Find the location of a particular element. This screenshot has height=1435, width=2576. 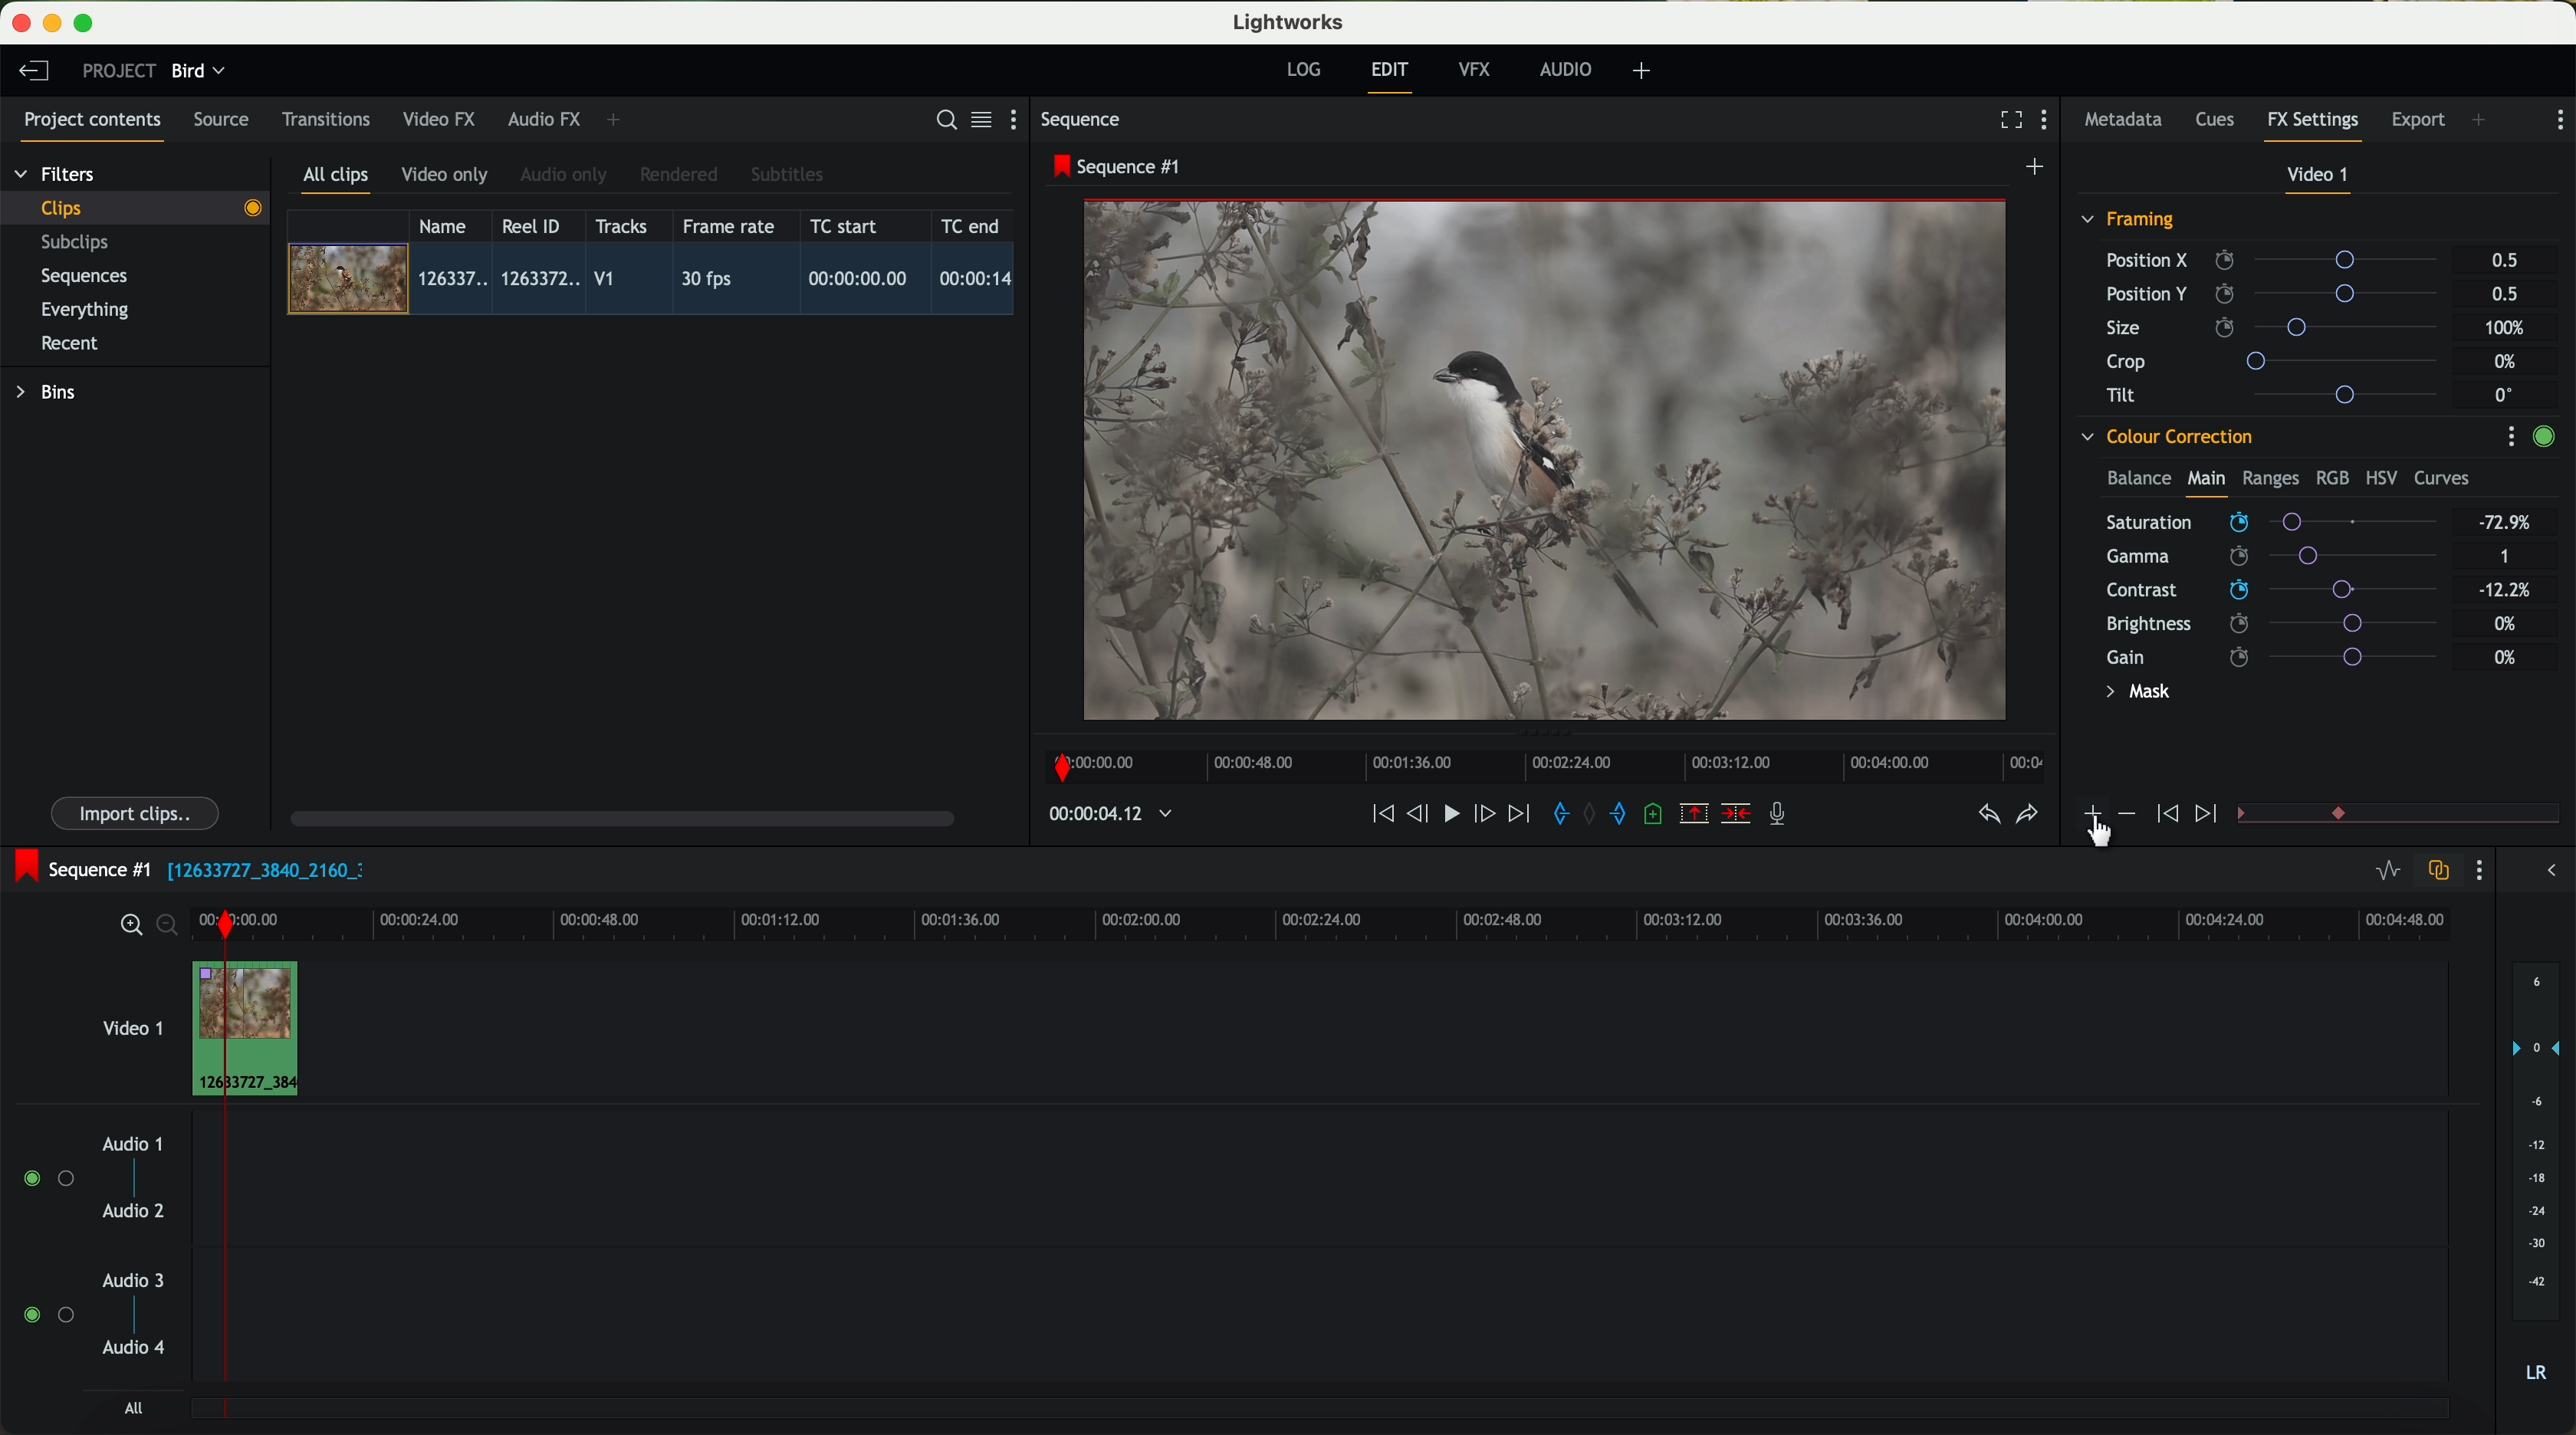

metadata is located at coordinates (2128, 121).